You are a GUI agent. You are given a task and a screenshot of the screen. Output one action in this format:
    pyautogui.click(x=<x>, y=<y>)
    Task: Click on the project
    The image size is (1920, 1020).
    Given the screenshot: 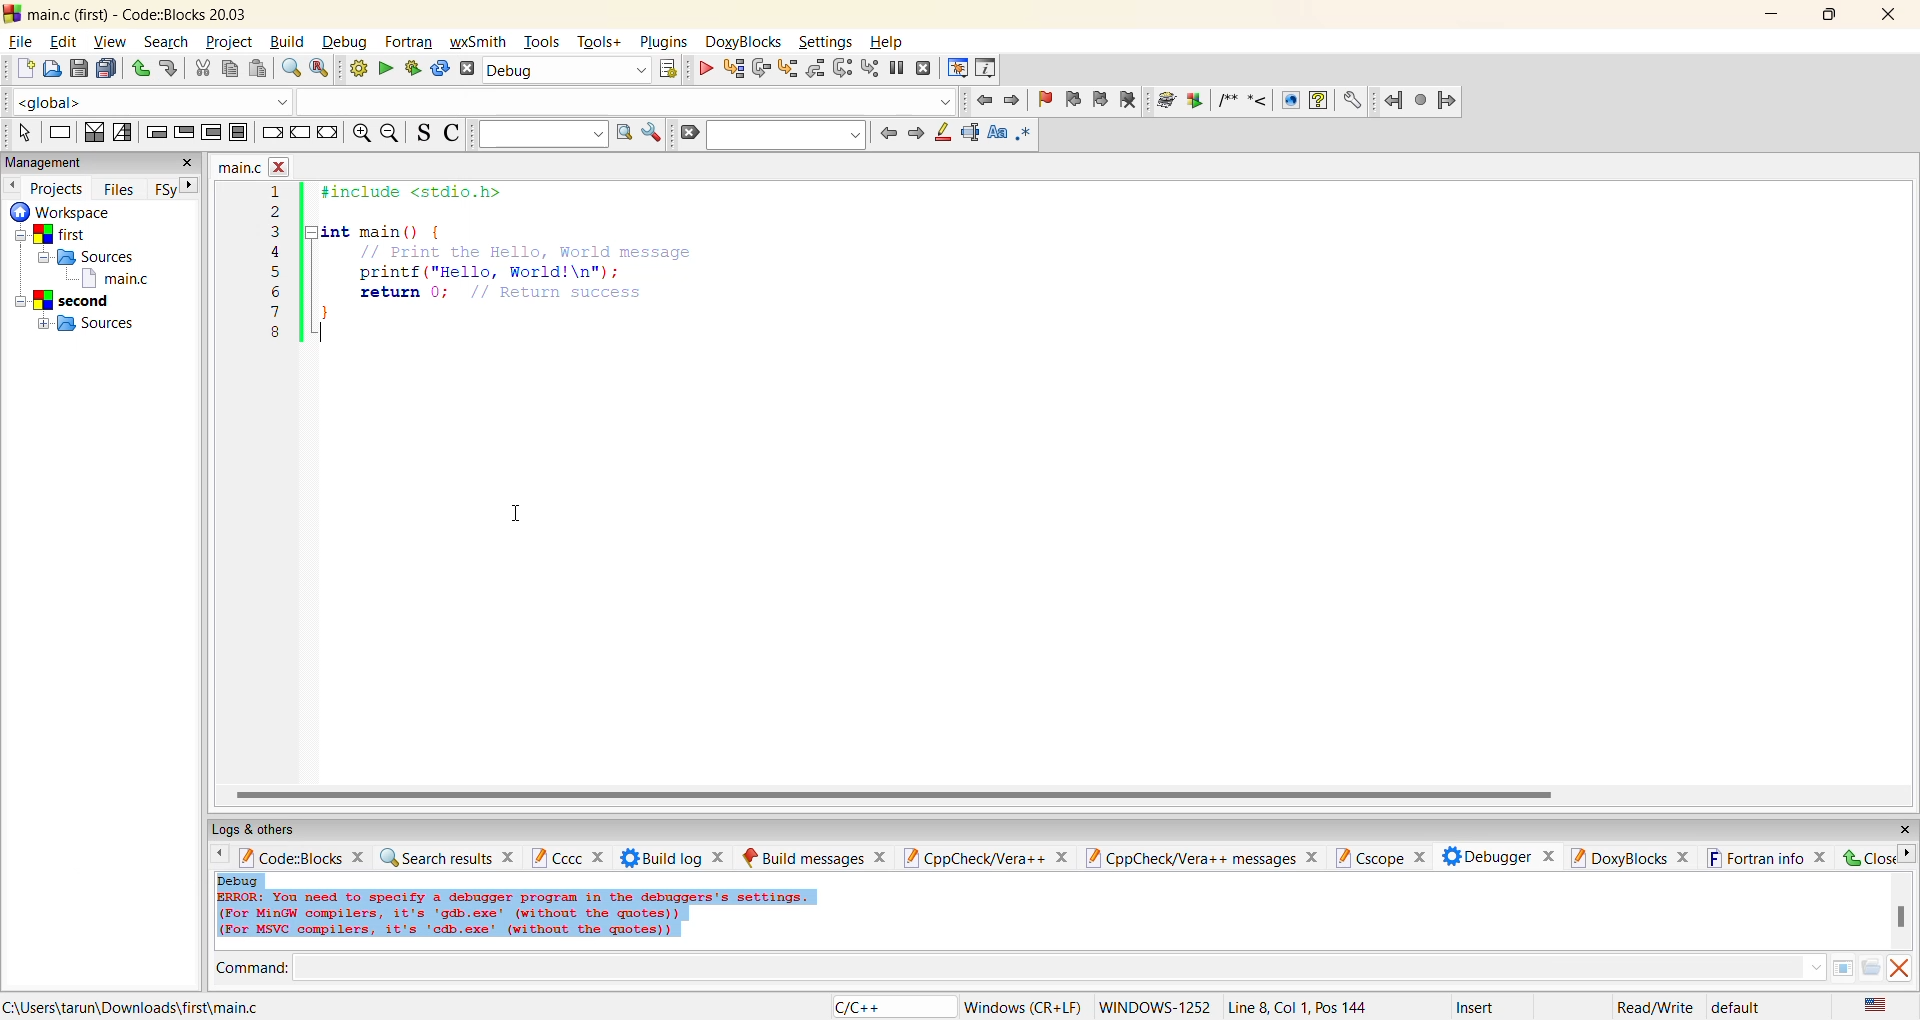 What is the action you would take?
    pyautogui.click(x=228, y=42)
    